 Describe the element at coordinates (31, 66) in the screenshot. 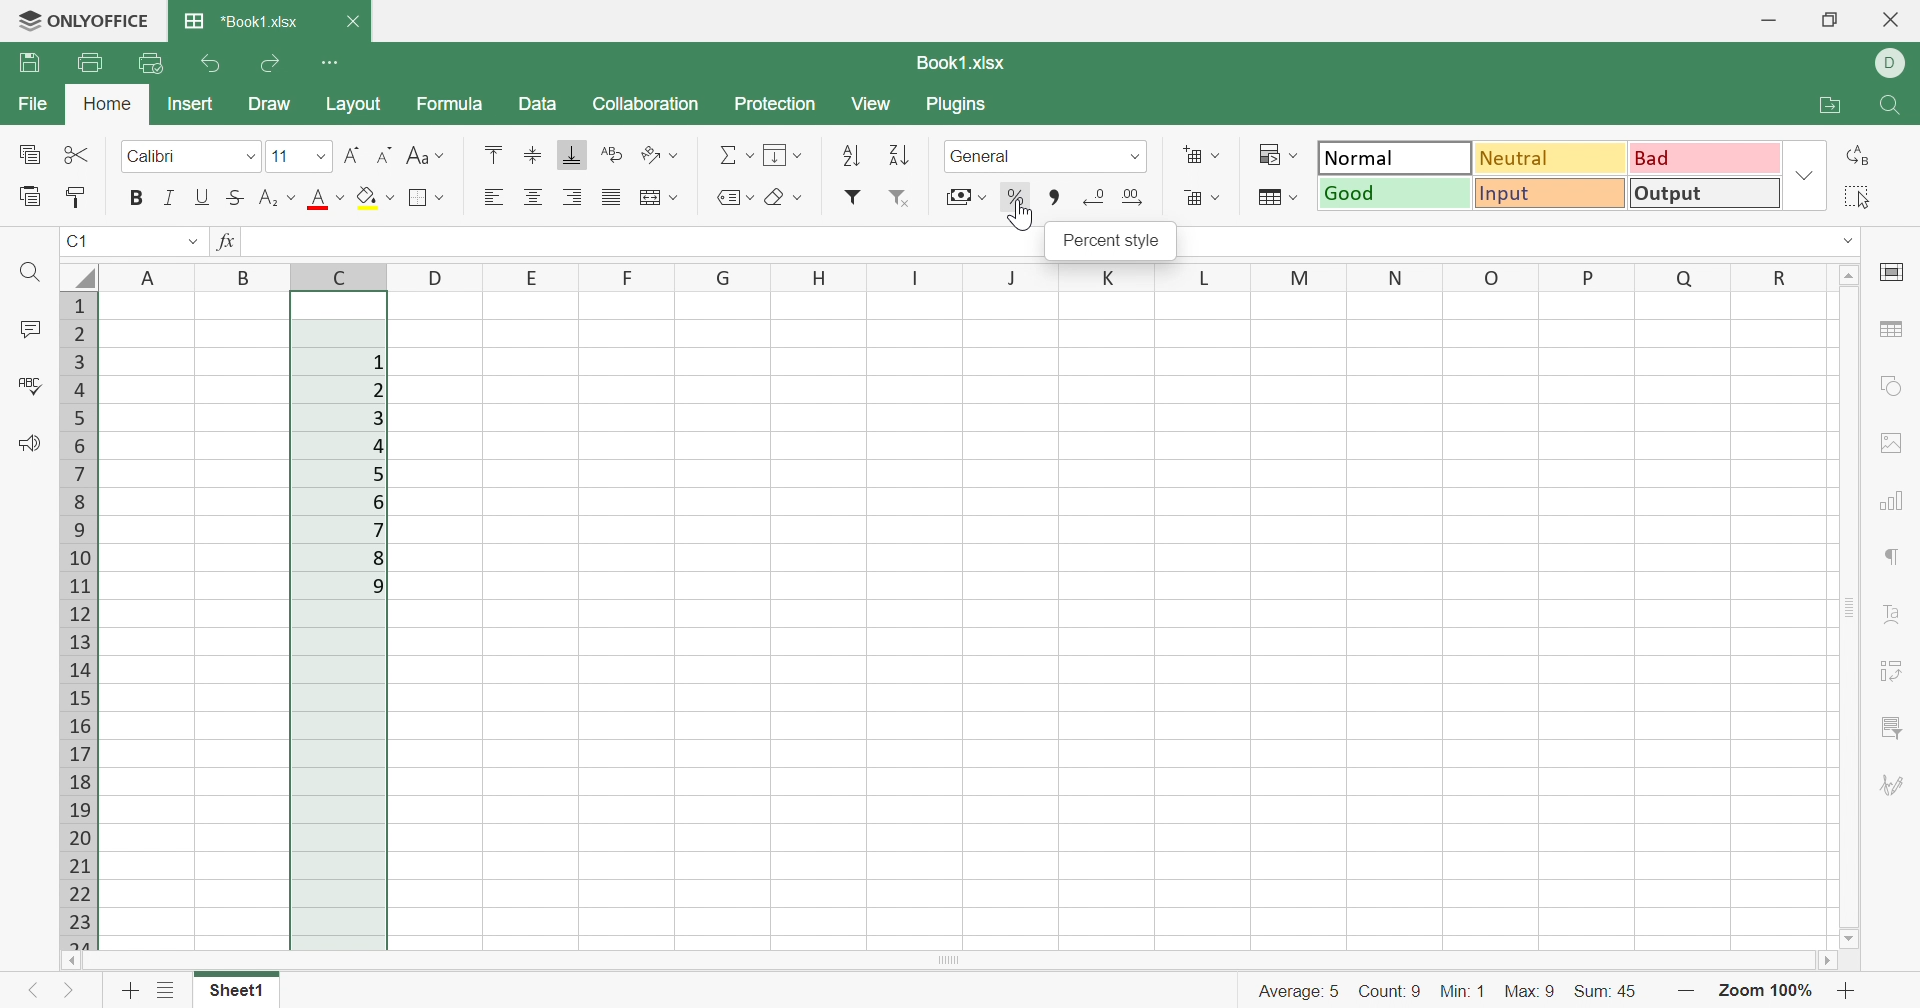

I see `Save` at that location.